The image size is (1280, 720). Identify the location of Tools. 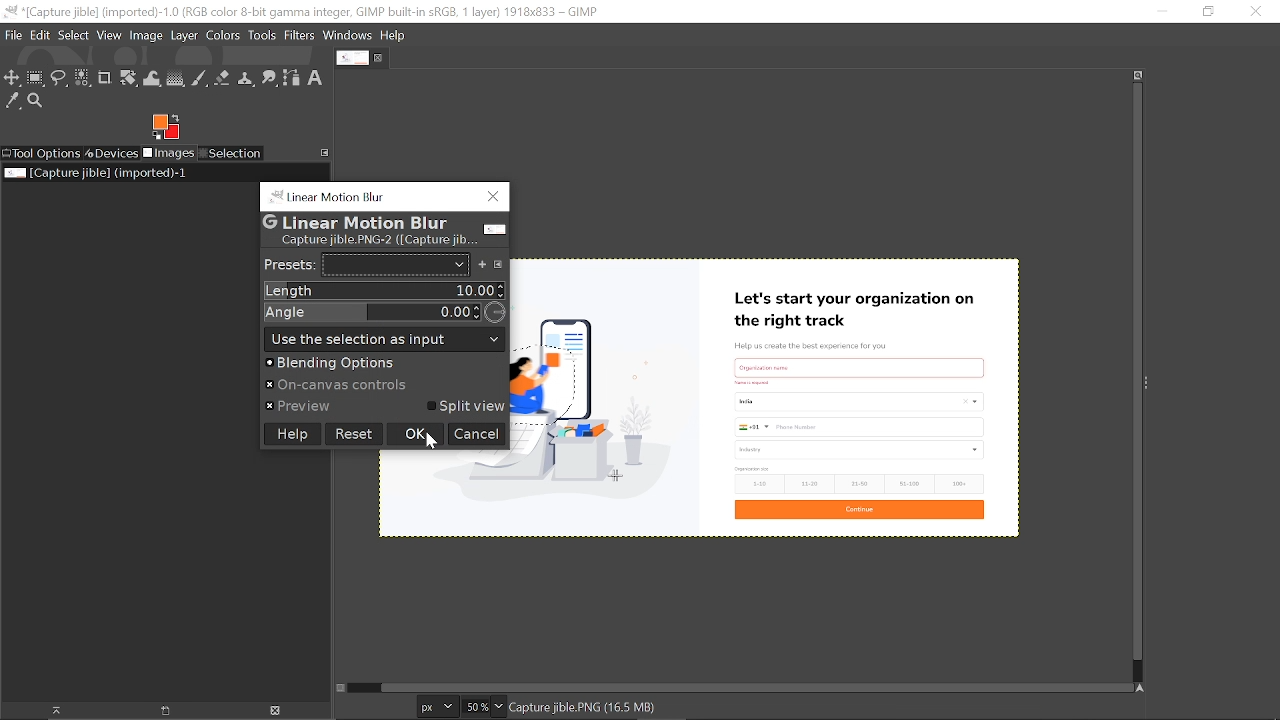
(262, 36).